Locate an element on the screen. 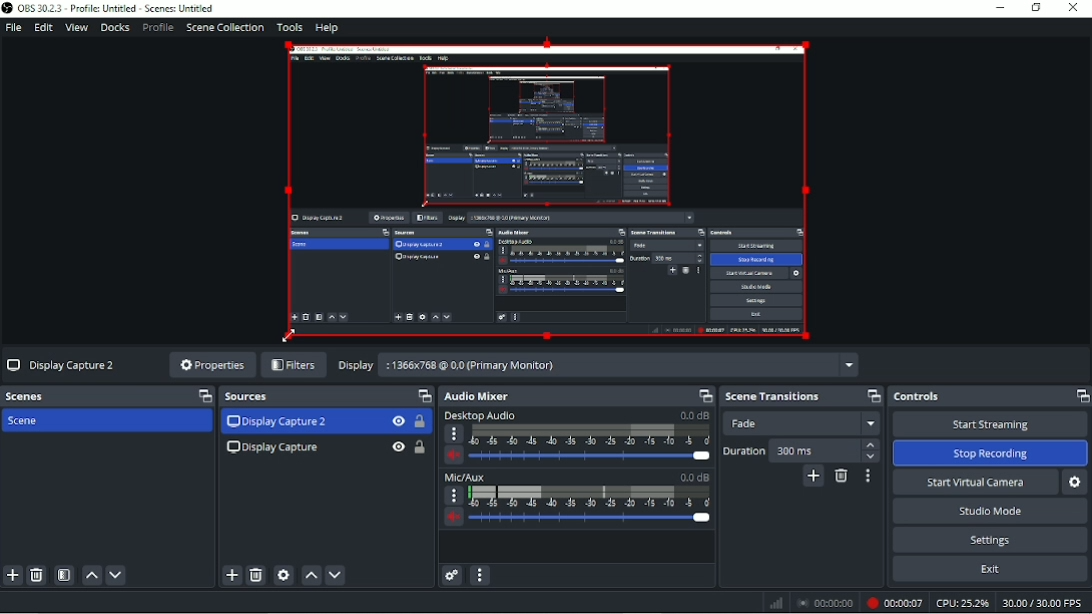  Video is located at coordinates (554, 193).